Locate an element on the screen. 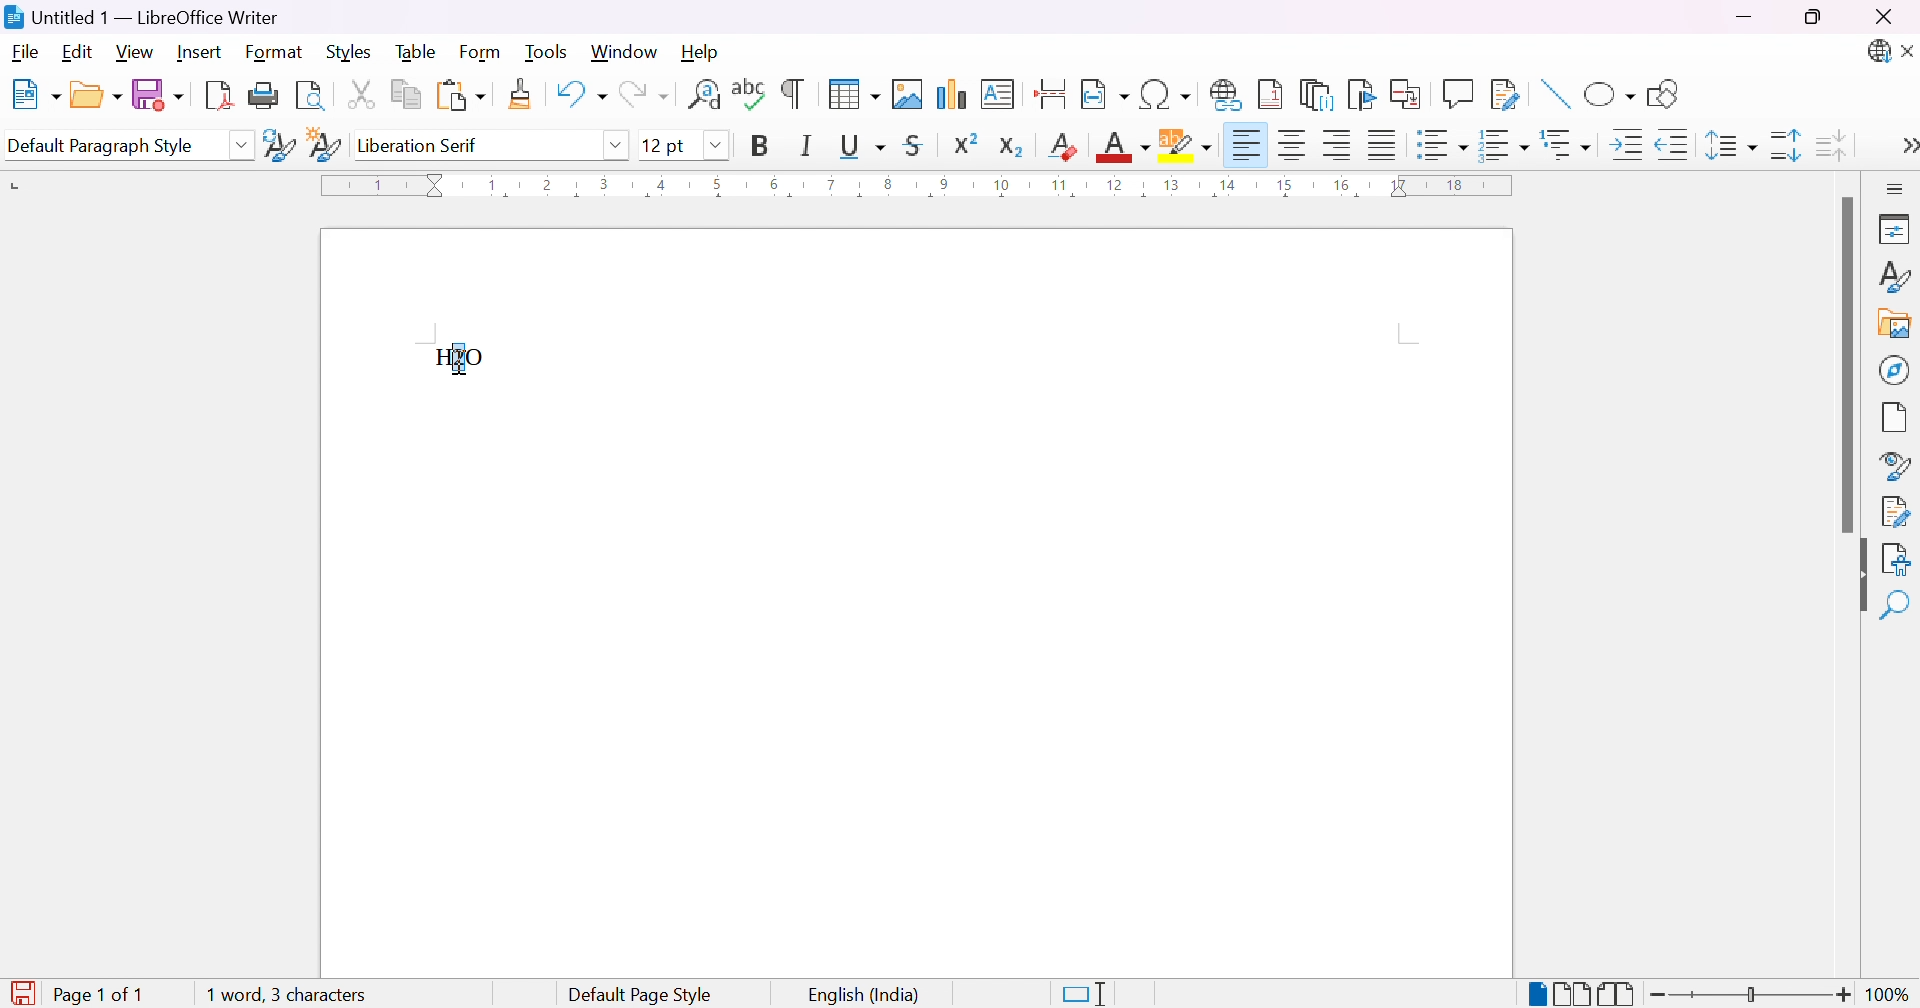  Strikethrough is located at coordinates (918, 145).